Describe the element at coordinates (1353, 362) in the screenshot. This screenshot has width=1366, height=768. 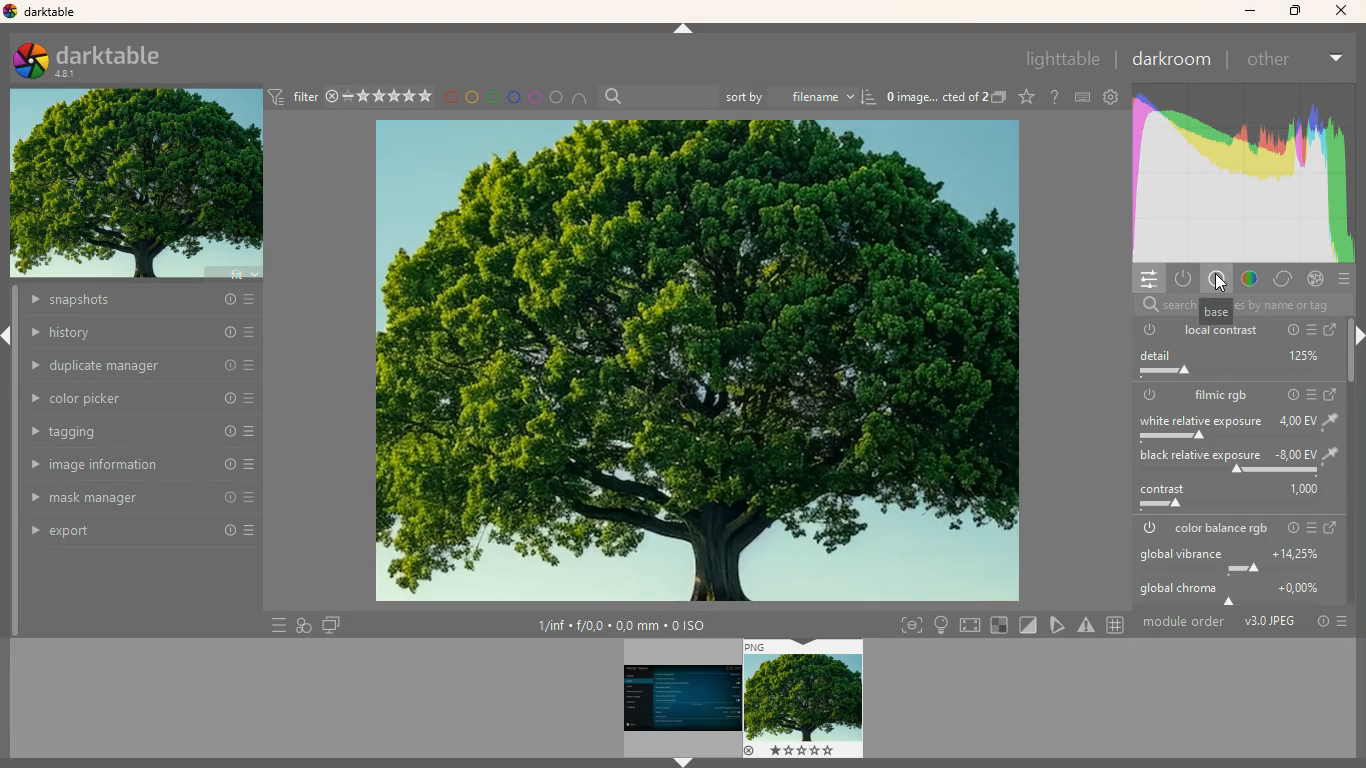
I see `scroll` at that location.